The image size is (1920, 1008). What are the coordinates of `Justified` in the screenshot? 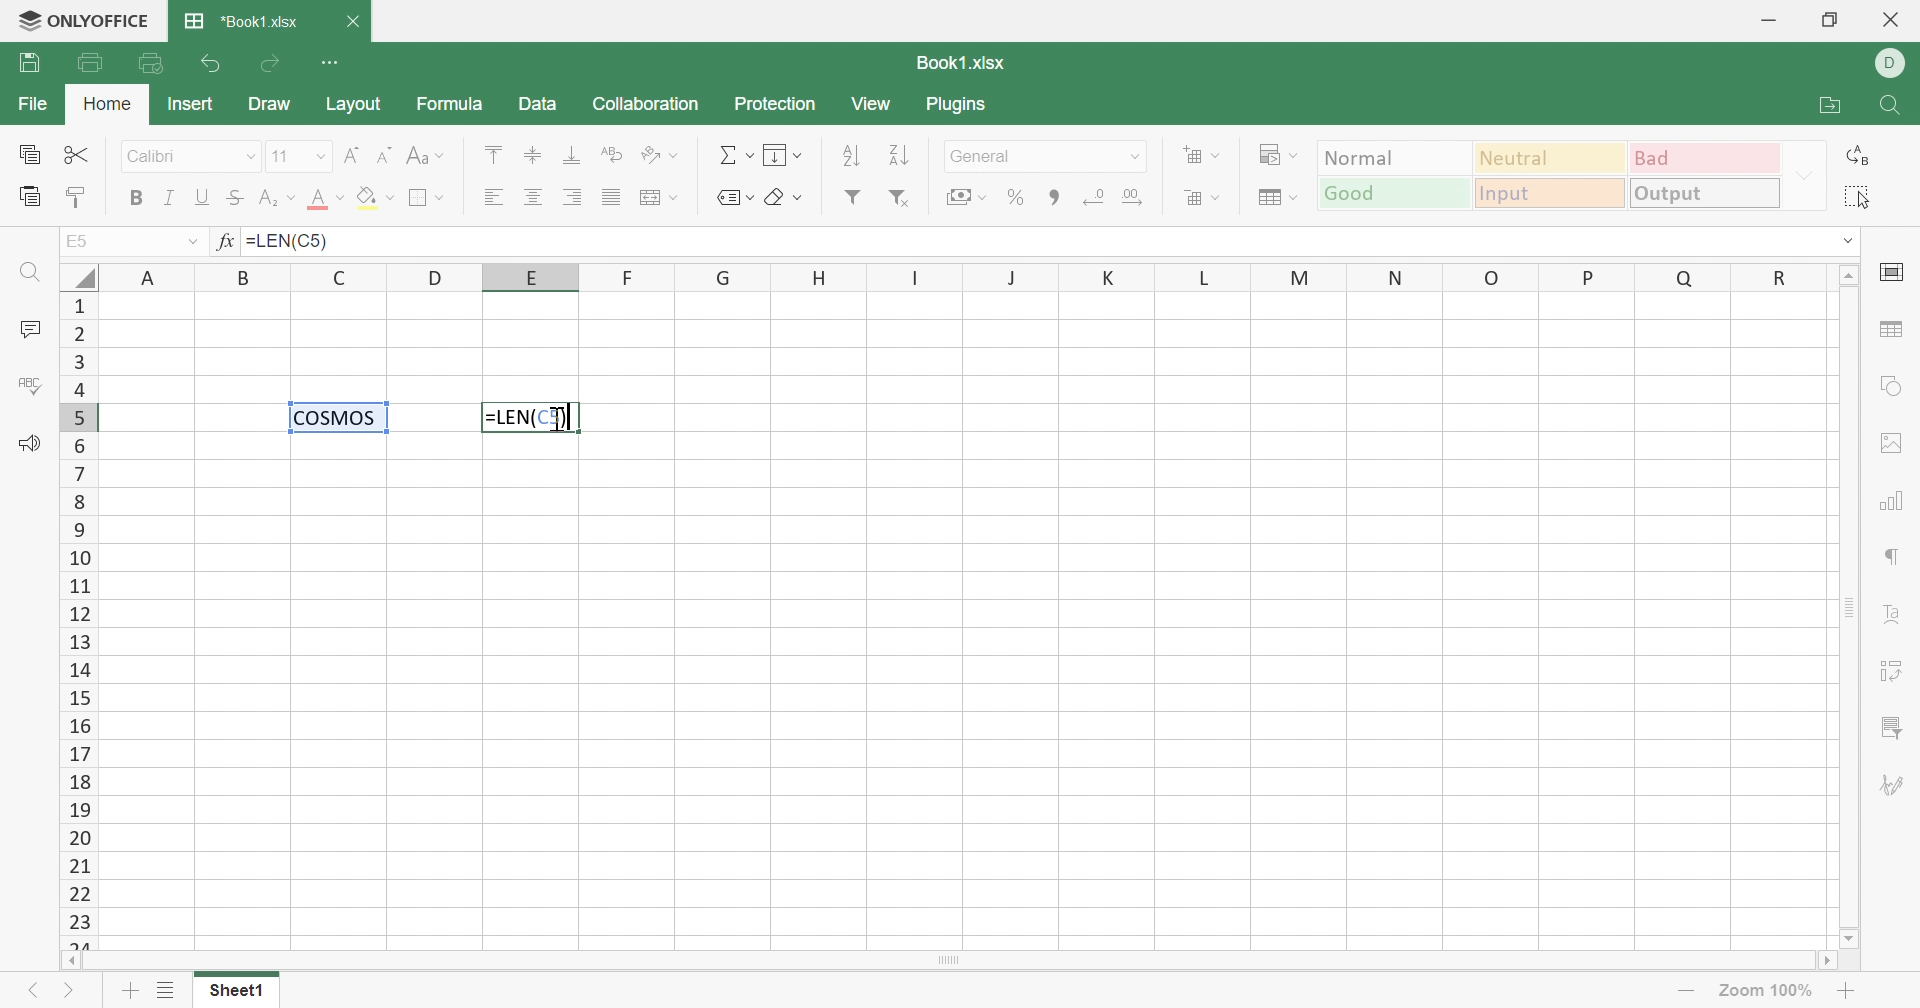 It's located at (611, 199).